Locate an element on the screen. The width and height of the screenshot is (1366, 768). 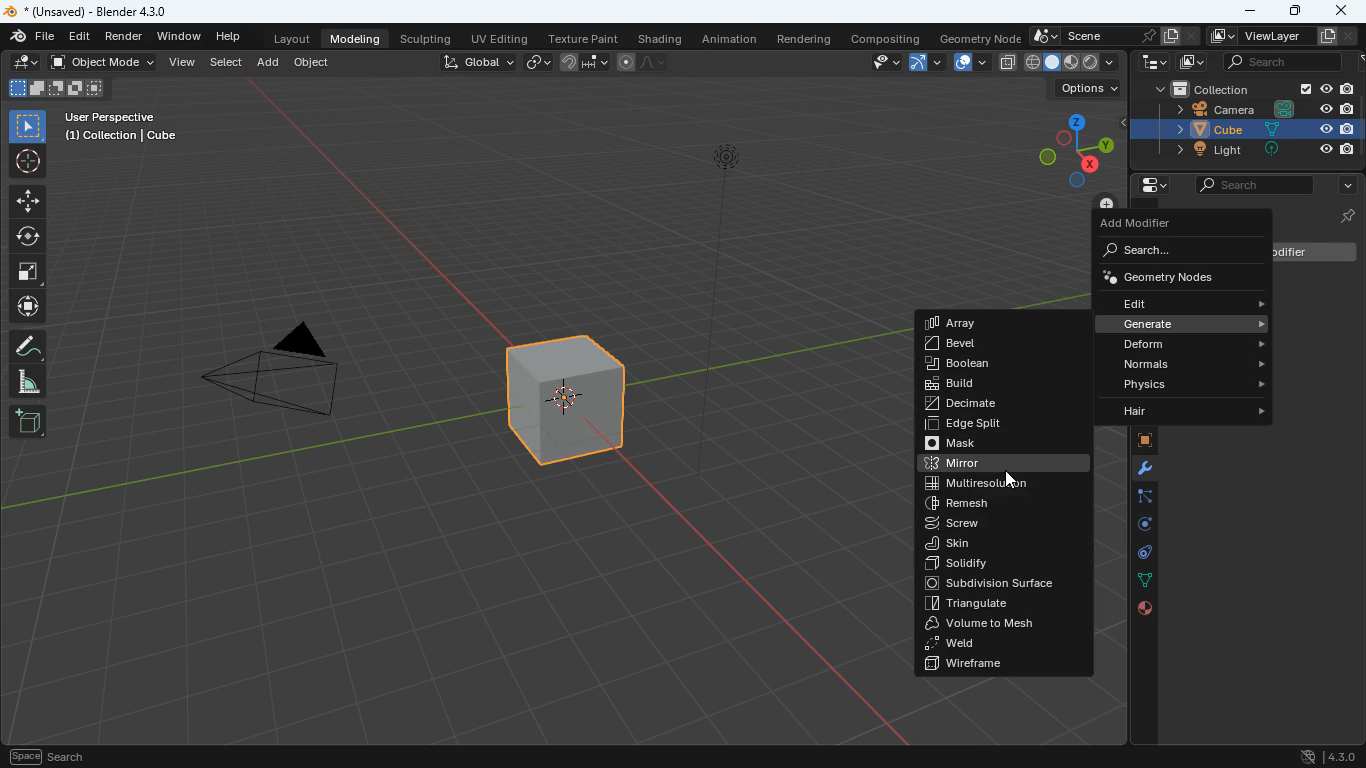
solidify is located at coordinates (1002, 564).